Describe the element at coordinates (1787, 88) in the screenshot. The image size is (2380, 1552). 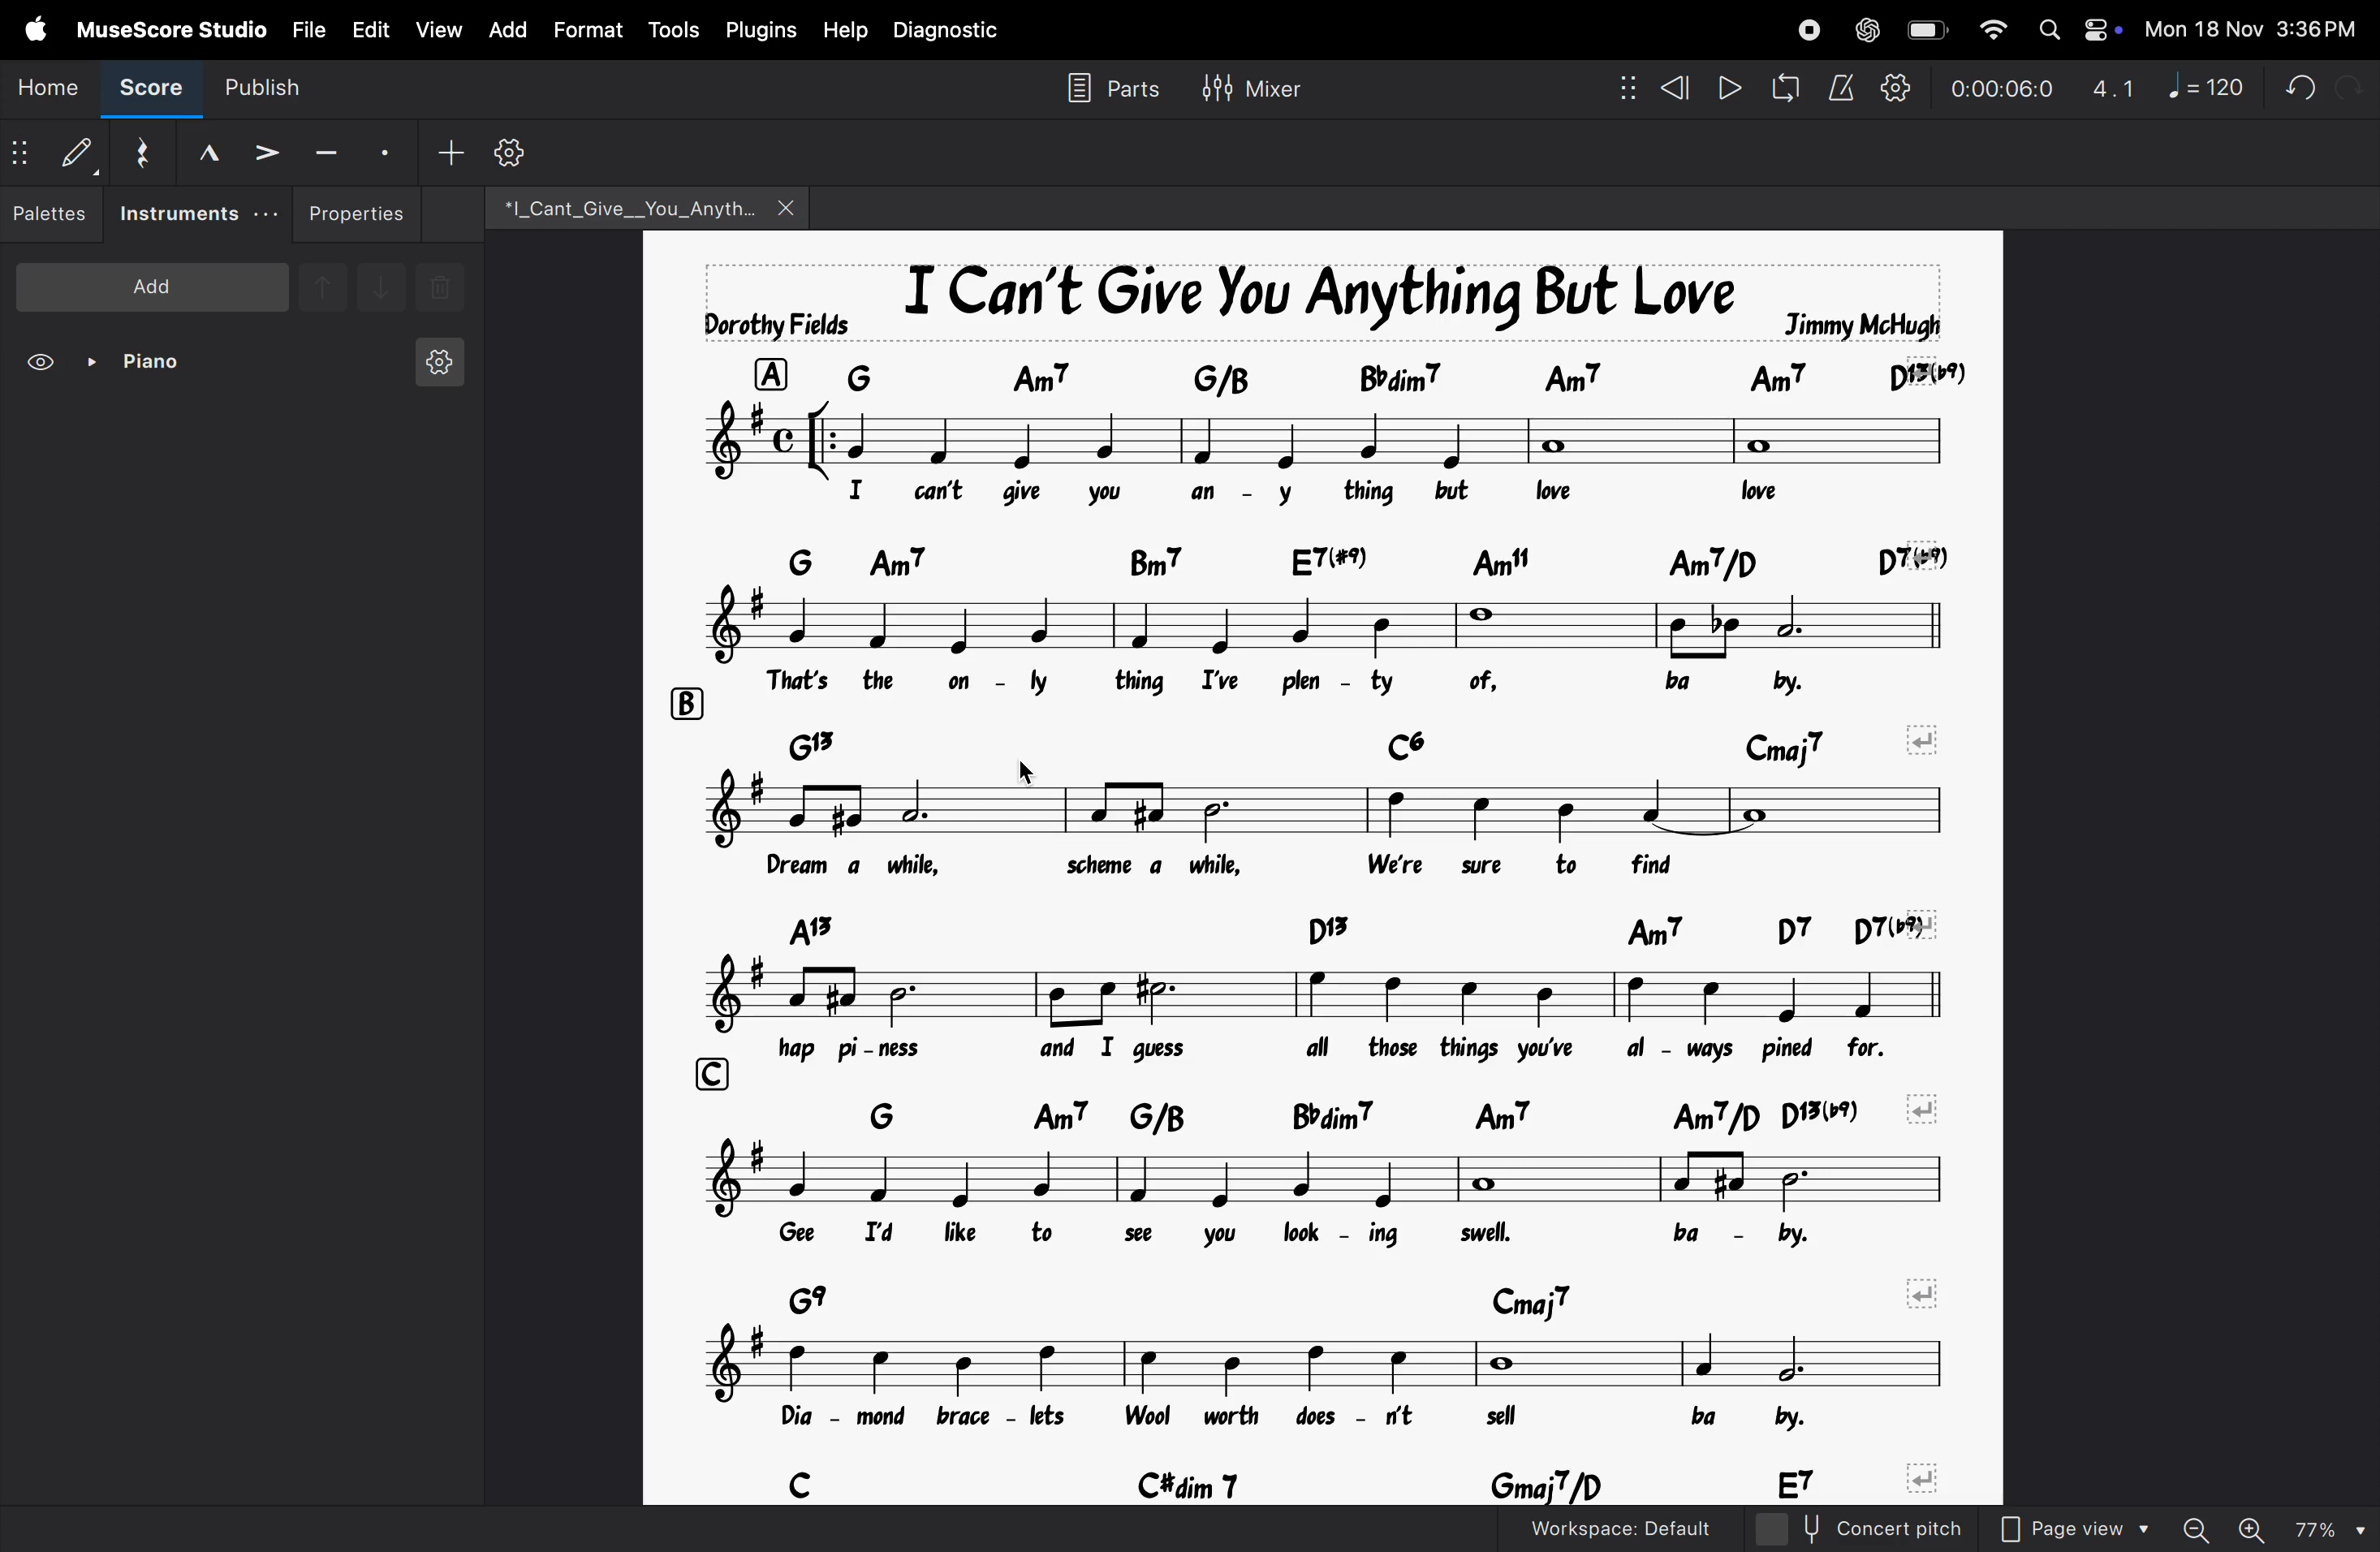
I see `loop playback` at that location.